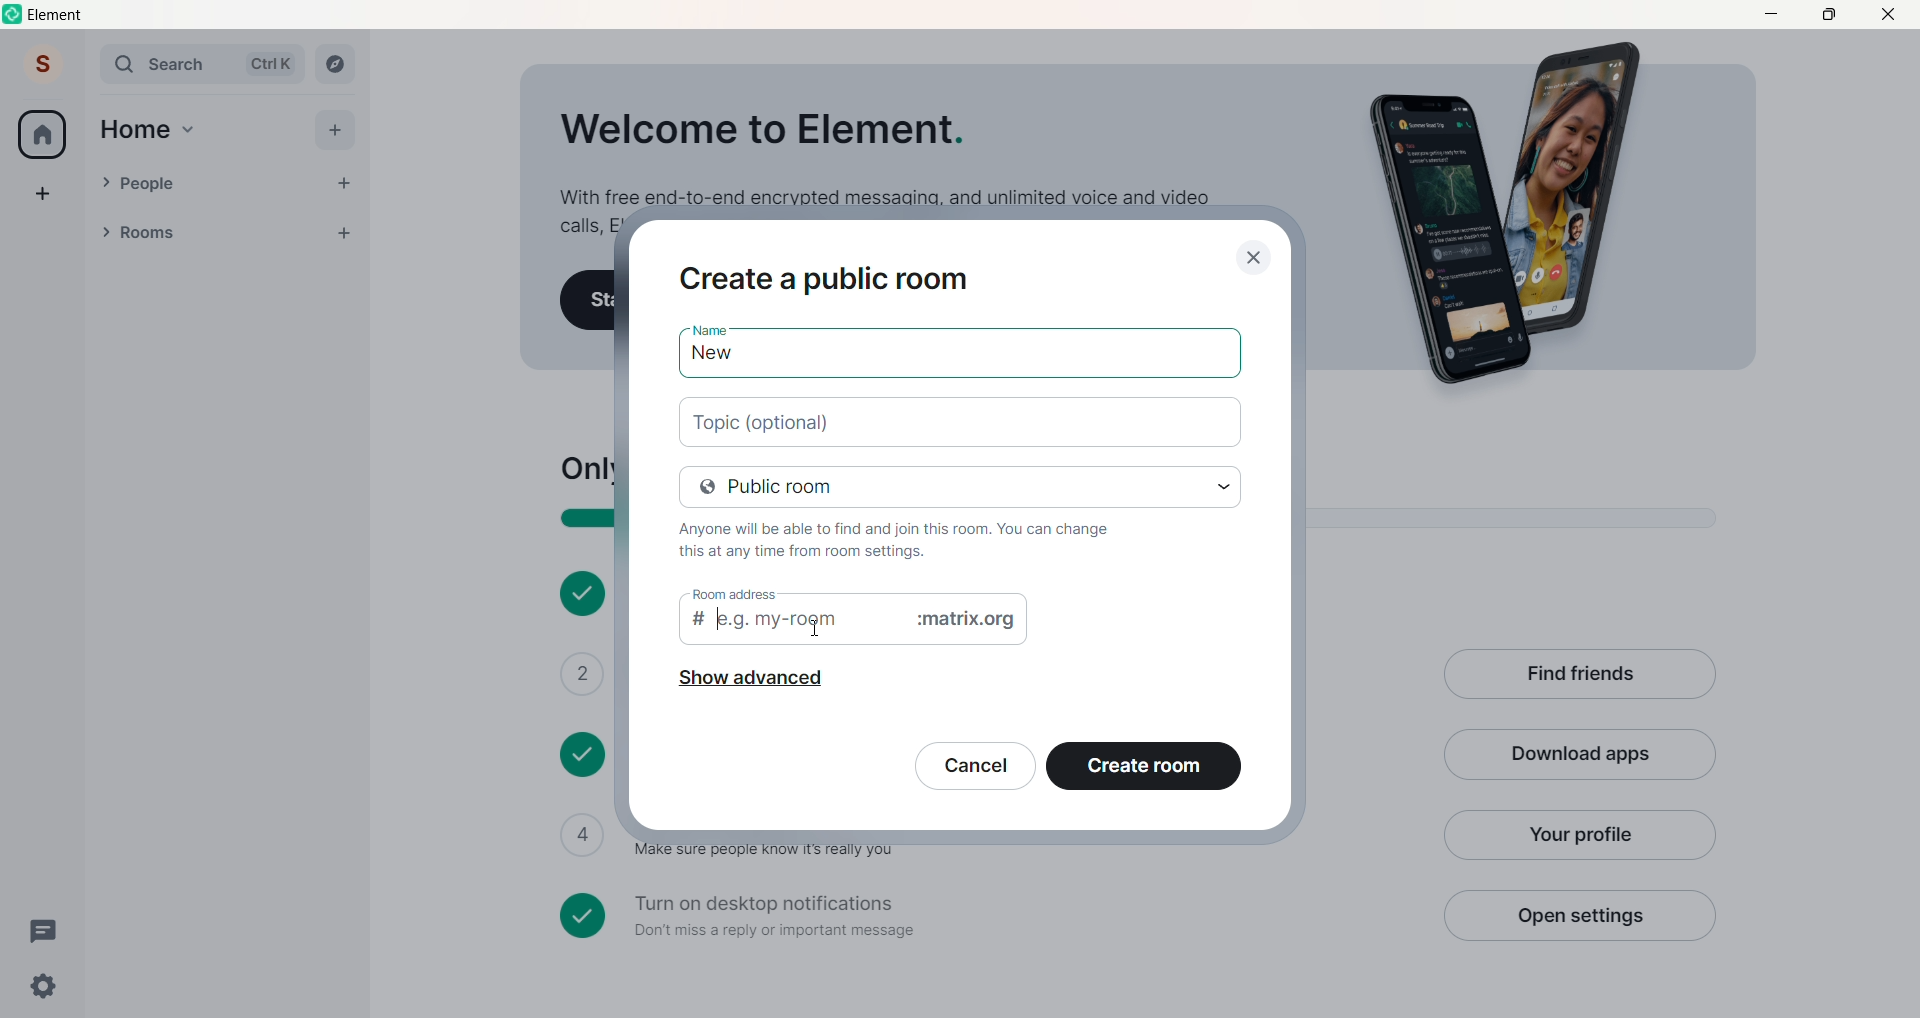 The image size is (1920, 1018). I want to click on Add room, so click(350, 230).